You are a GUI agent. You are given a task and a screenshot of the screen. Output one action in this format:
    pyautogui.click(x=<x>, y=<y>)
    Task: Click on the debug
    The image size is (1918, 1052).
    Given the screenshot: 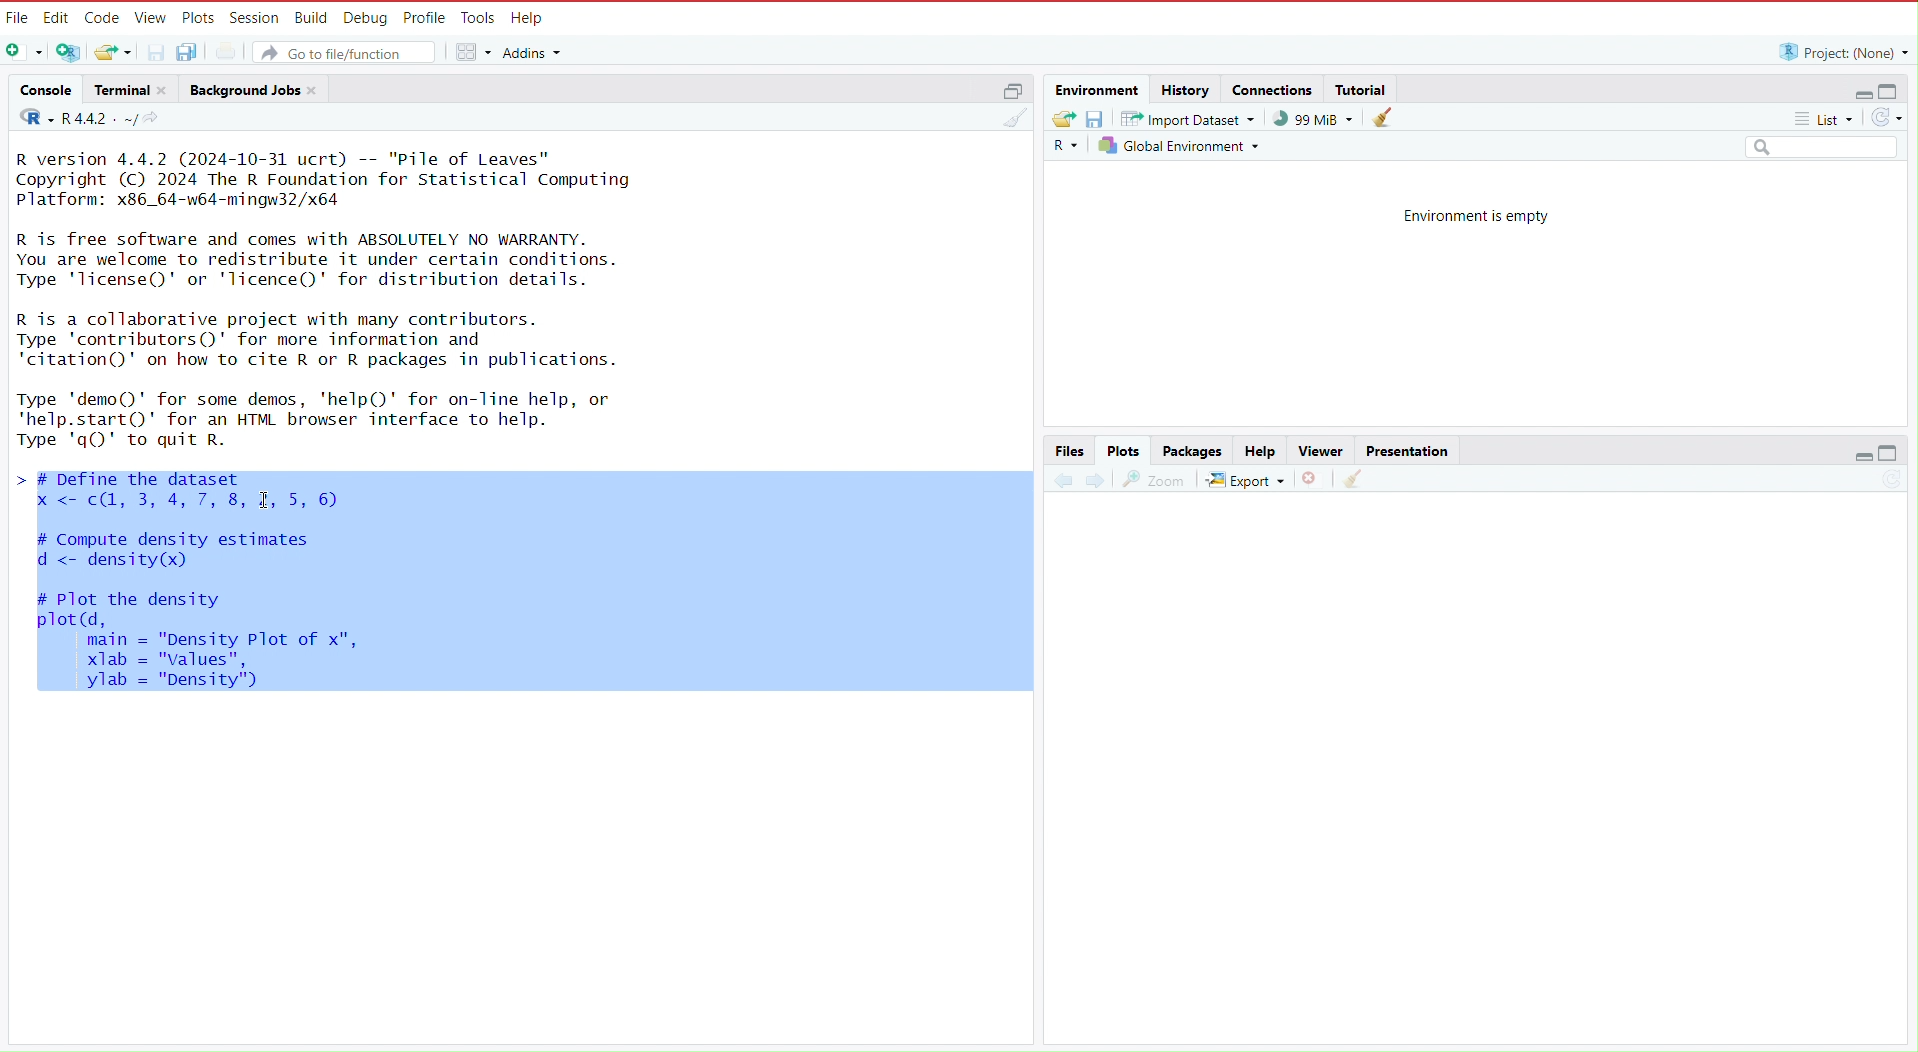 What is the action you would take?
    pyautogui.click(x=364, y=15)
    